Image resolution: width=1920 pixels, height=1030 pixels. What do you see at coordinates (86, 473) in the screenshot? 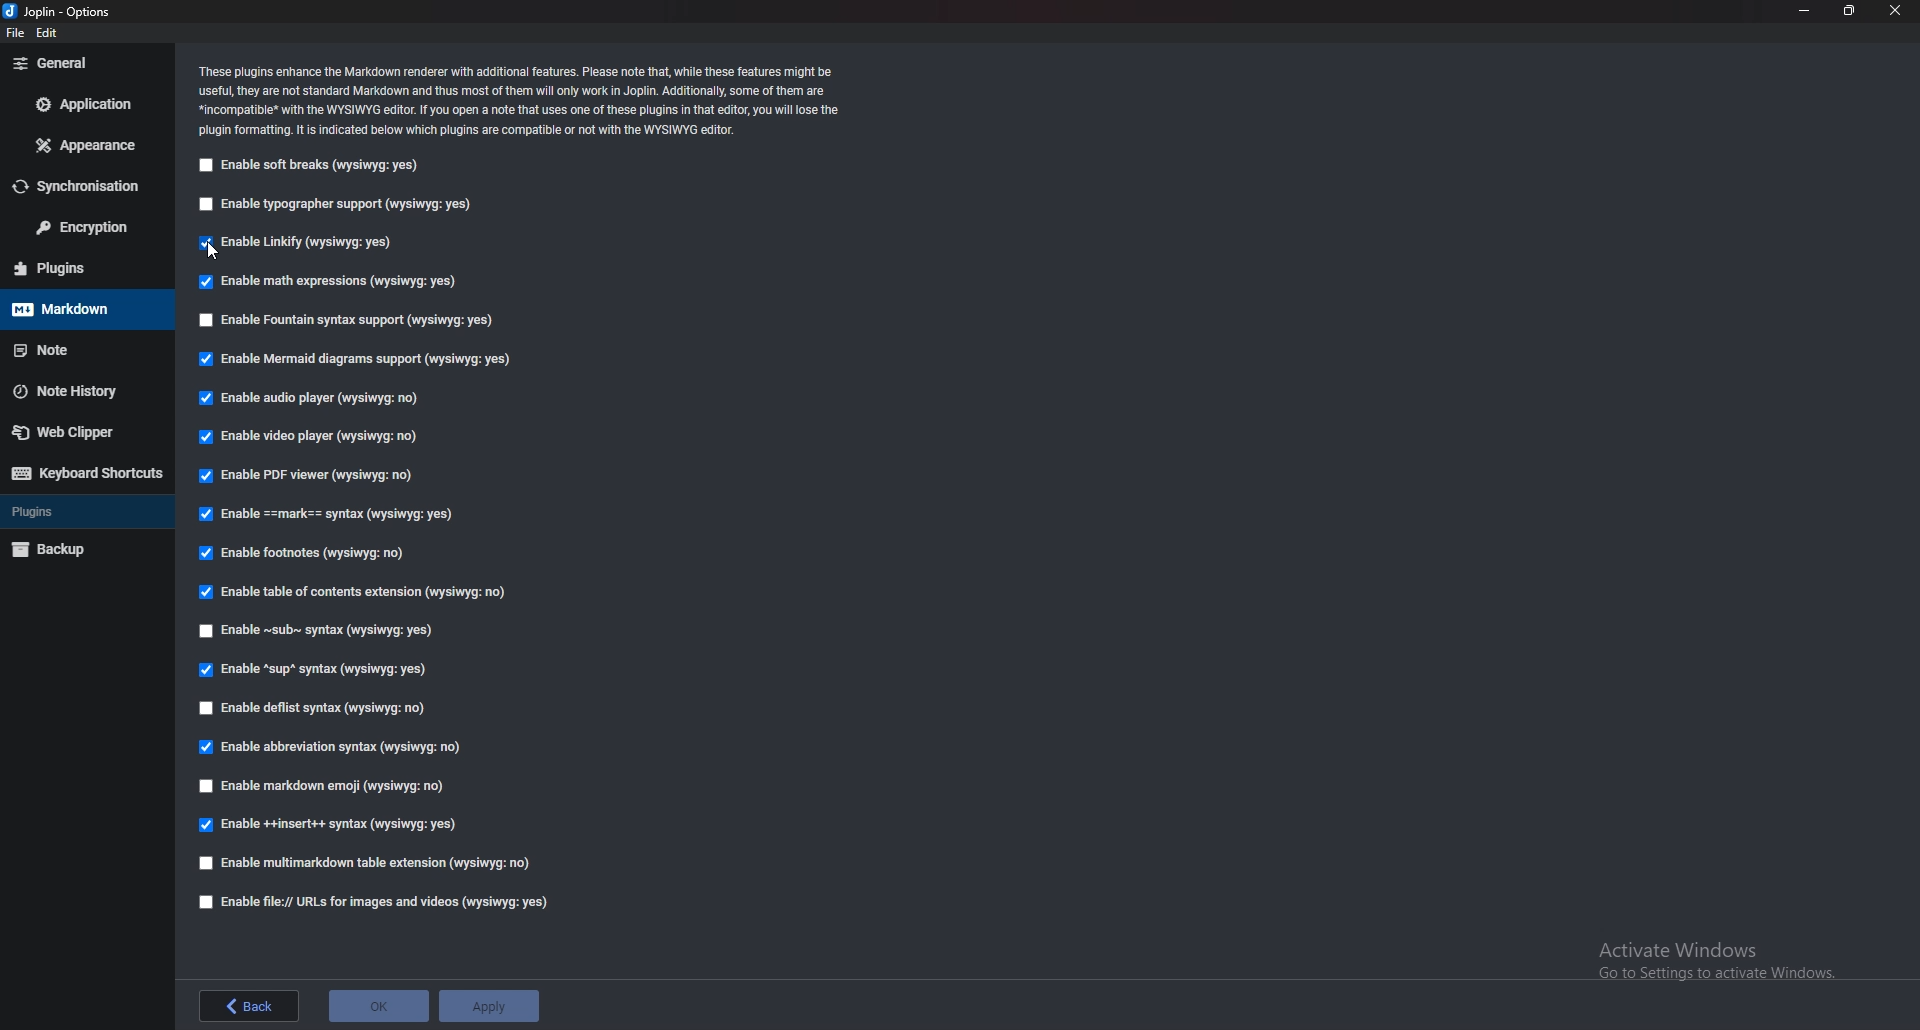
I see `Keyboard shortcuts` at bounding box center [86, 473].